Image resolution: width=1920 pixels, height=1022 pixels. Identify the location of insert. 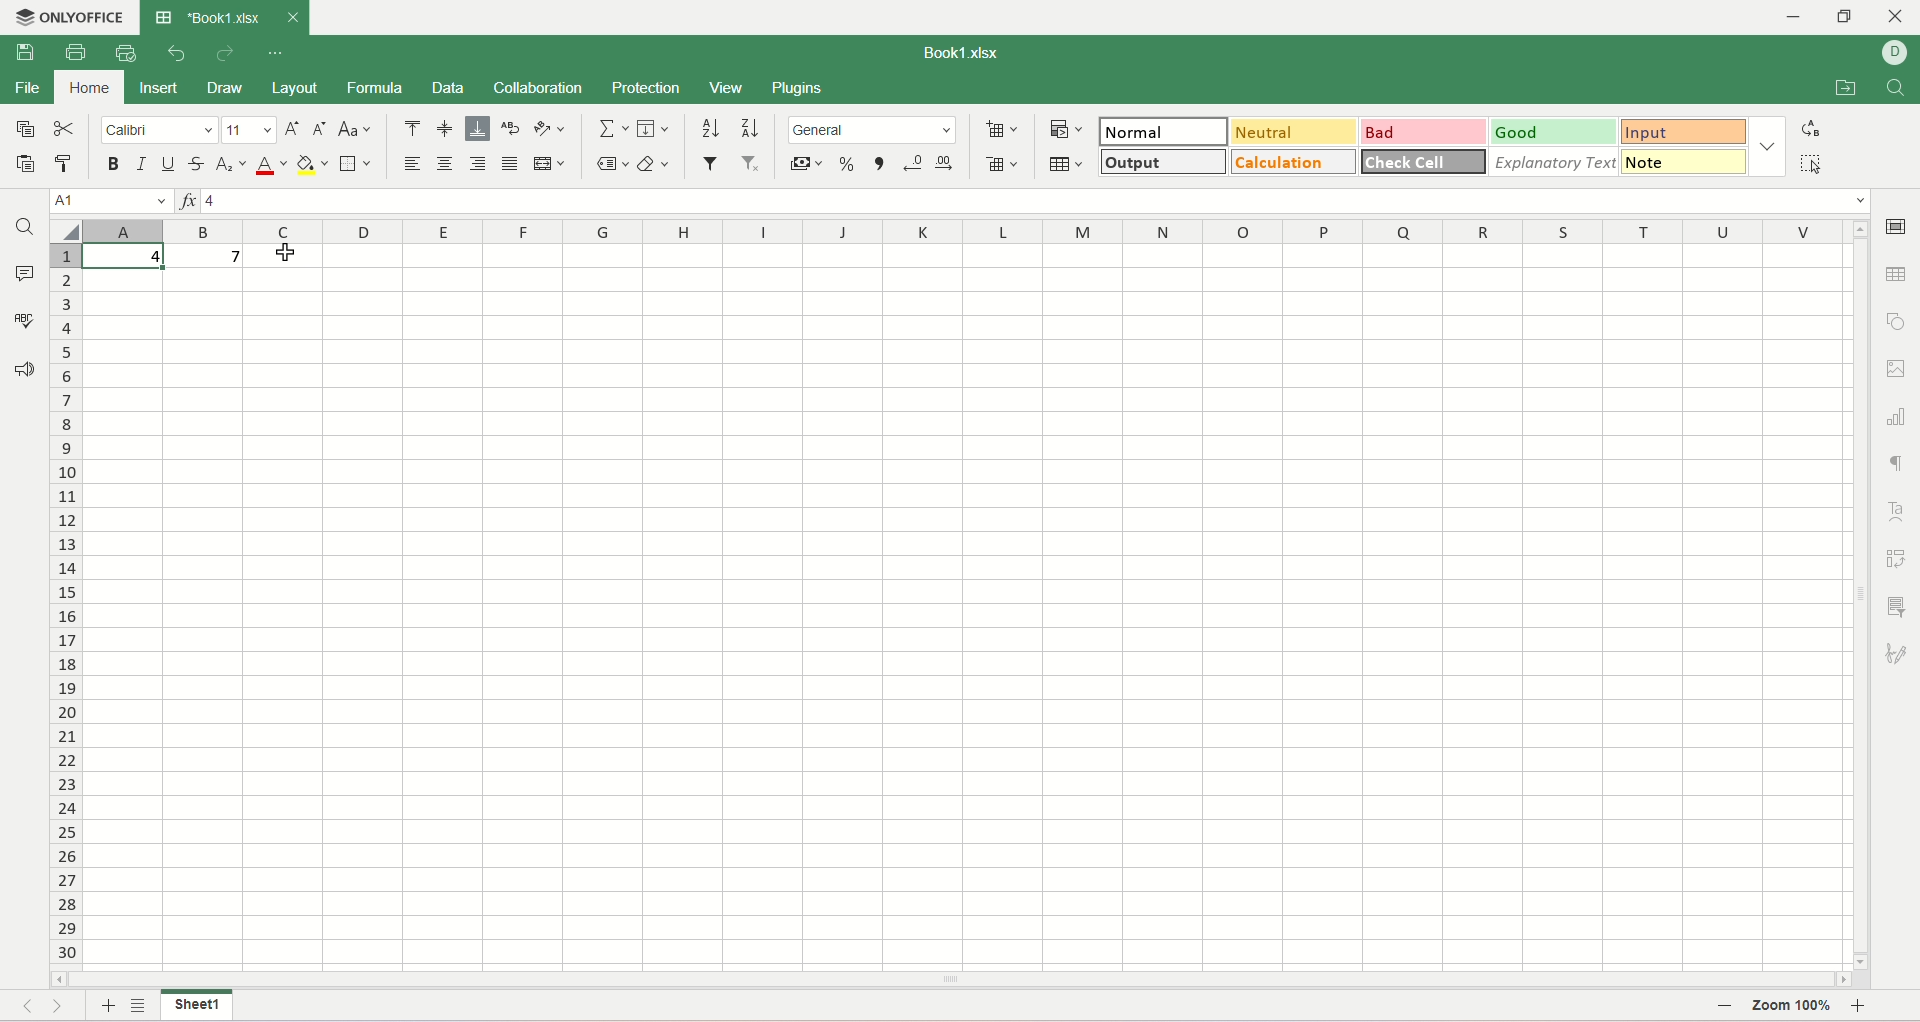
(162, 89).